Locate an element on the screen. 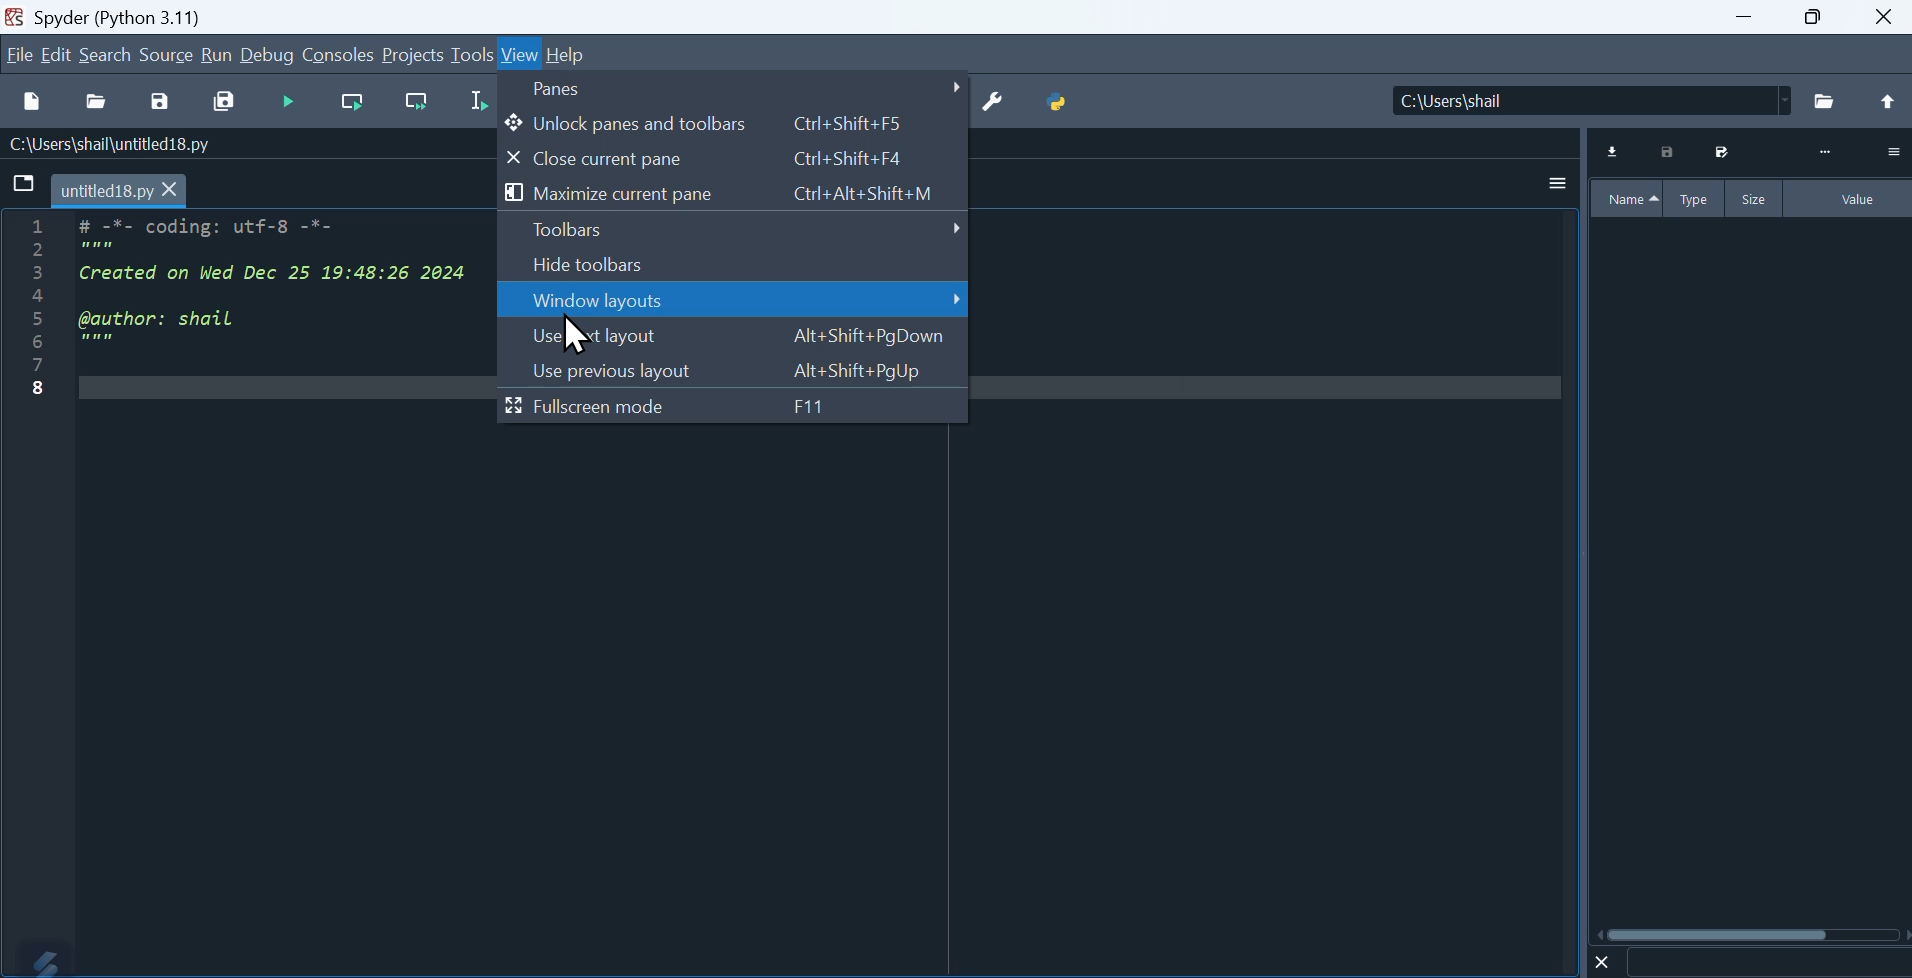 The image size is (1912, 978). Source is located at coordinates (167, 54).